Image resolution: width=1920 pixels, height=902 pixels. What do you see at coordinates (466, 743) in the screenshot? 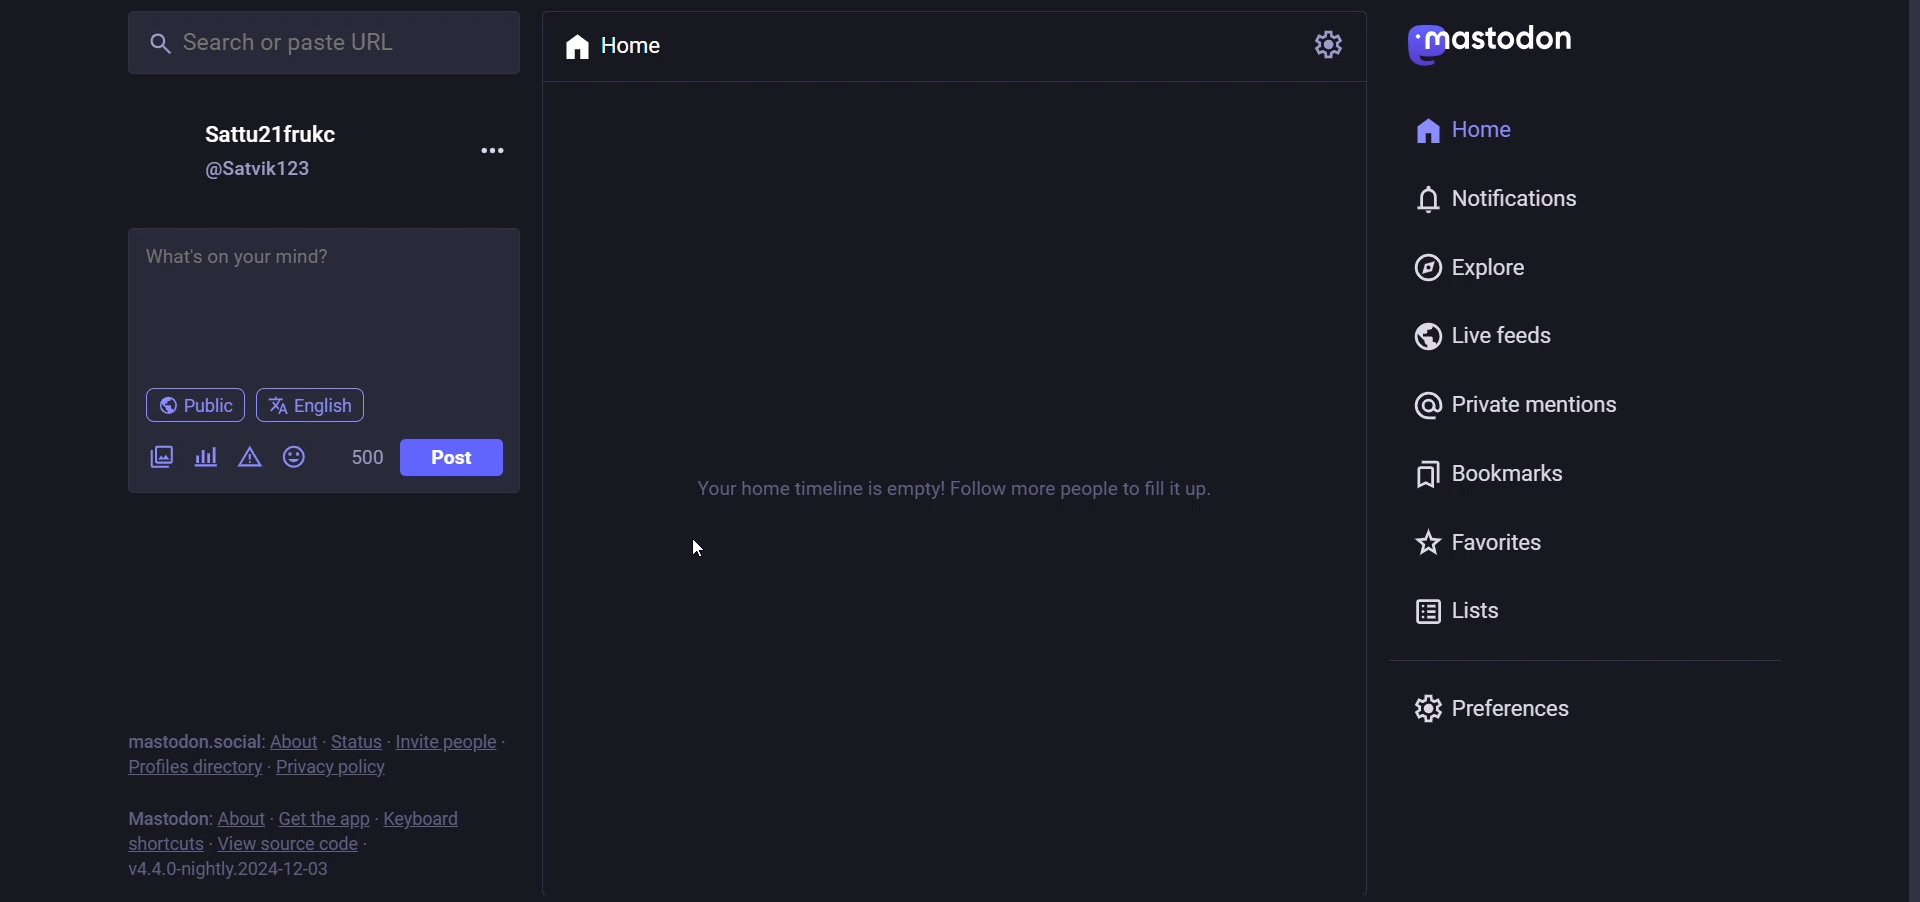
I see `invite people` at bounding box center [466, 743].